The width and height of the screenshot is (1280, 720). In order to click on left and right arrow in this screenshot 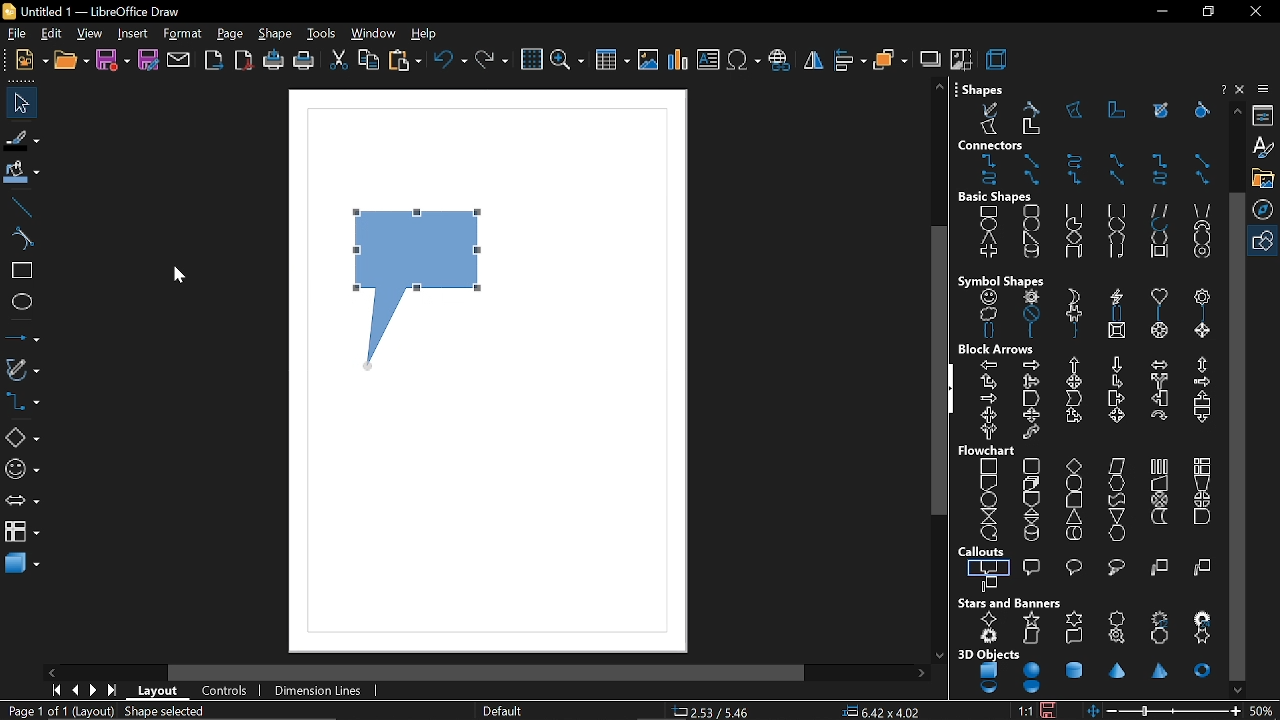, I will do `click(1157, 364)`.